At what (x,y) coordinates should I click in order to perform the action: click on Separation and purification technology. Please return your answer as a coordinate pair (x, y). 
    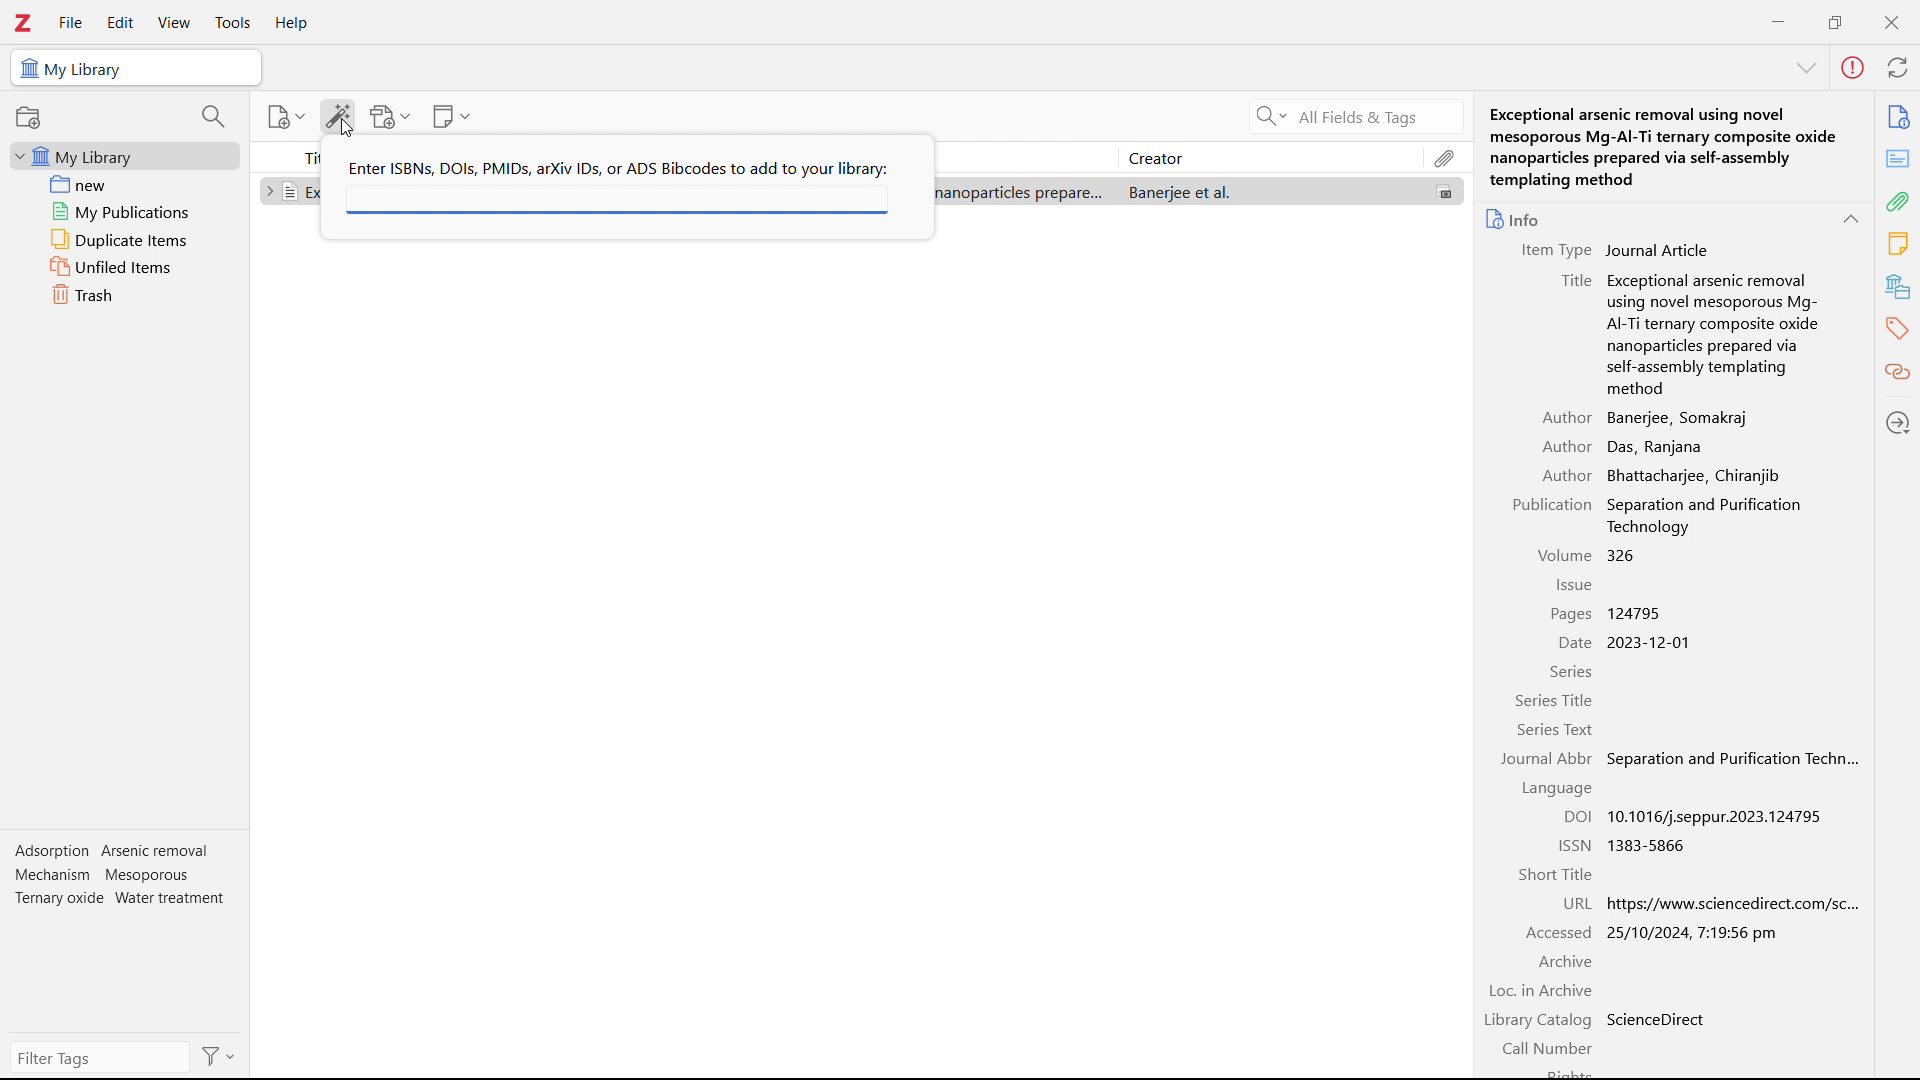
    Looking at the image, I should click on (1724, 515).